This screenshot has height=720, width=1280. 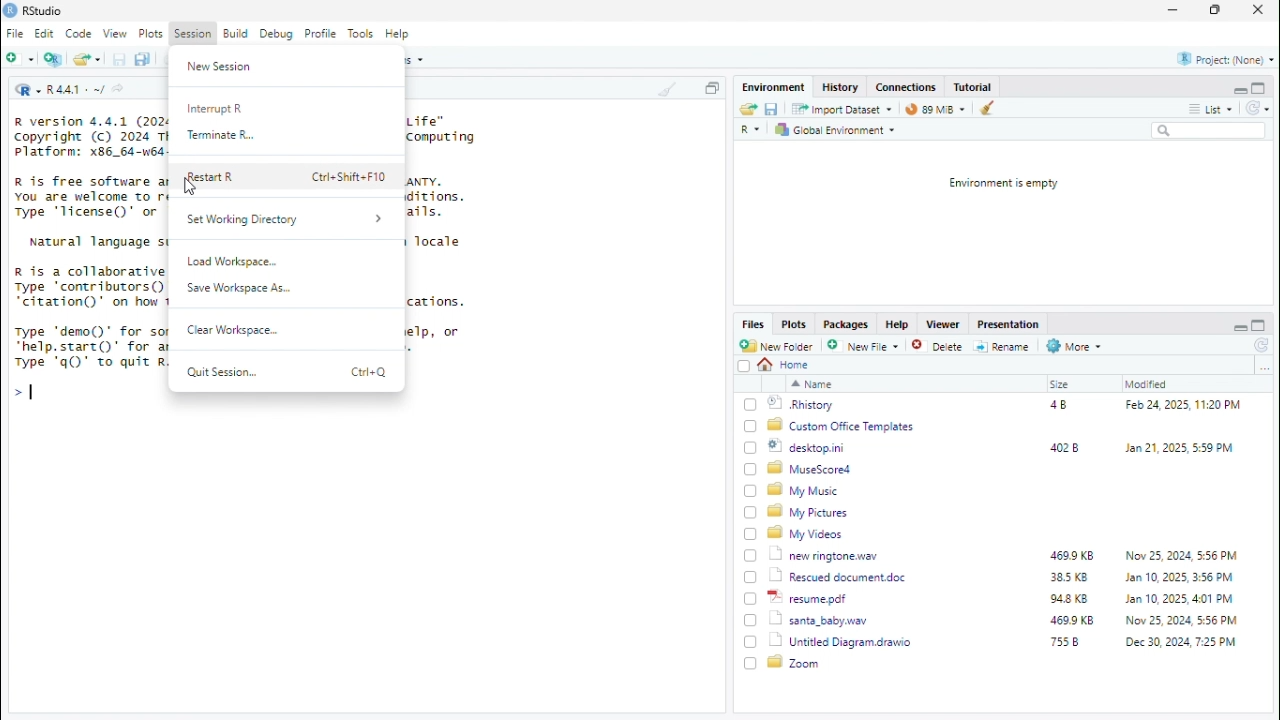 I want to click on Tutorial, so click(x=974, y=87).